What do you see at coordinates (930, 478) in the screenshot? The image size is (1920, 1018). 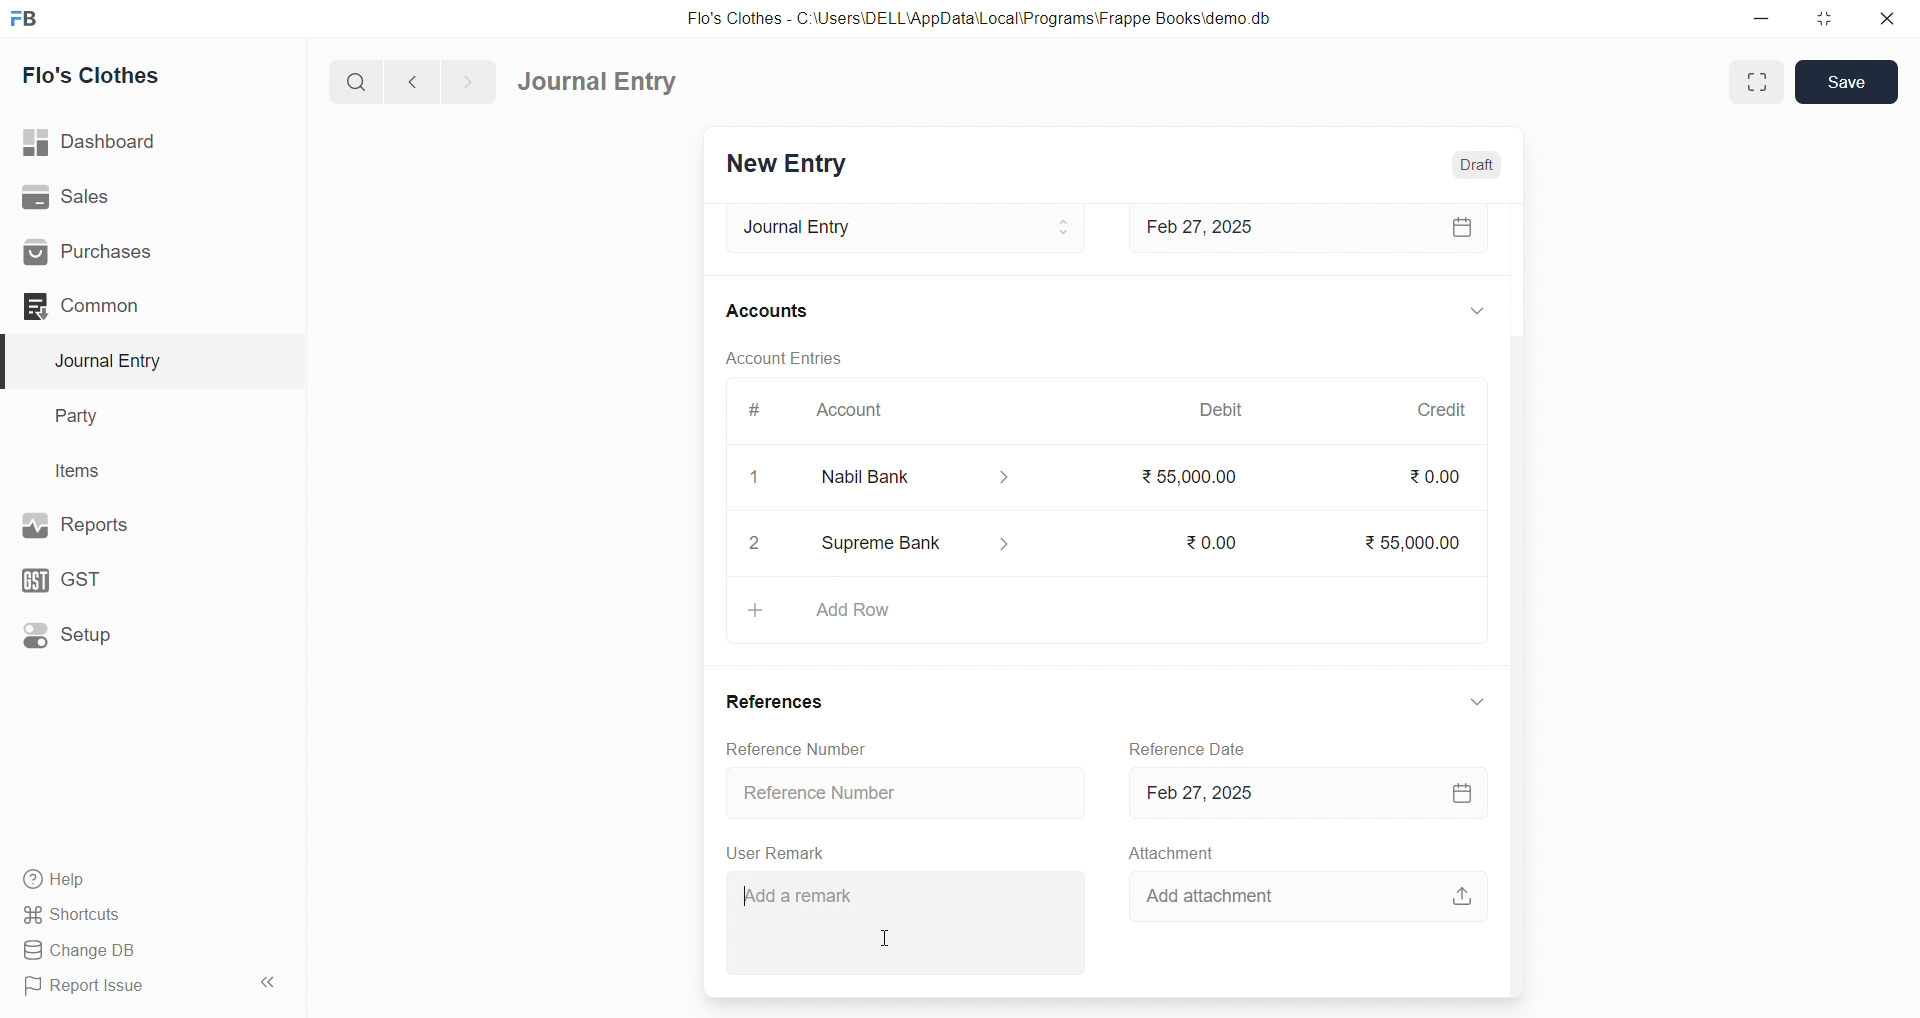 I see `Nabil Bank` at bounding box center [930, 478].